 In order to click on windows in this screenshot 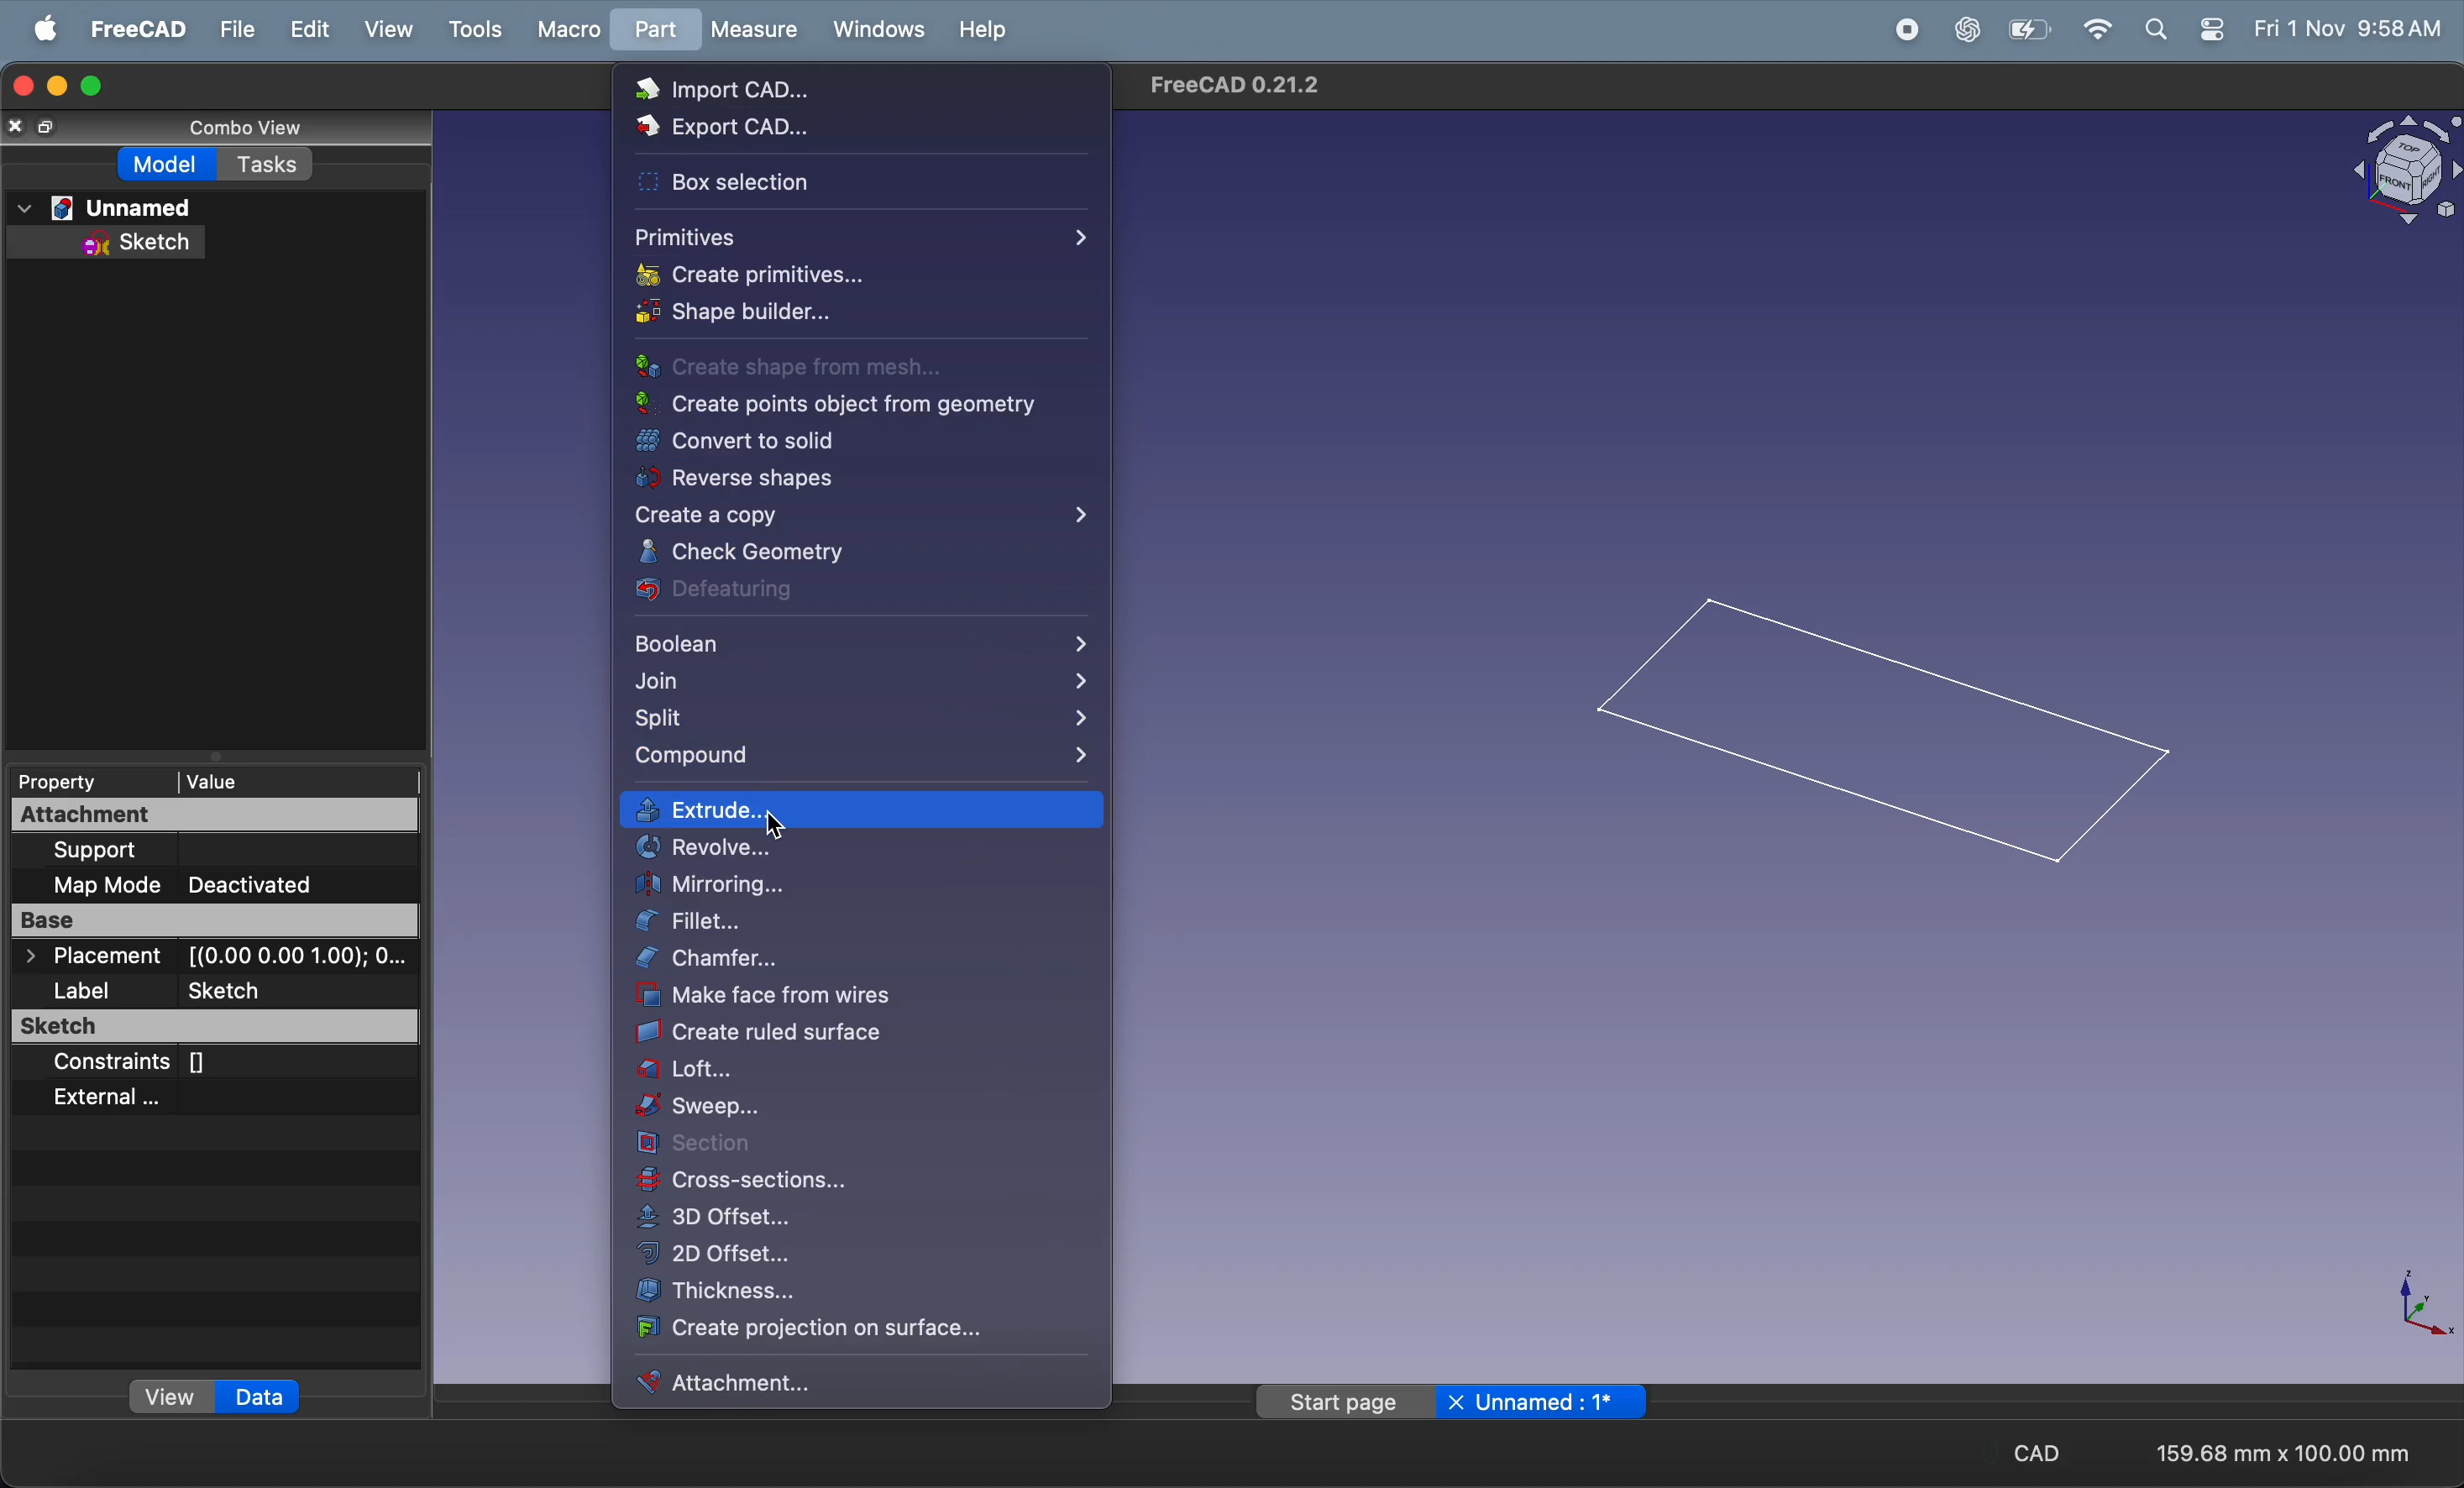, I will do `click(871, 31)`.